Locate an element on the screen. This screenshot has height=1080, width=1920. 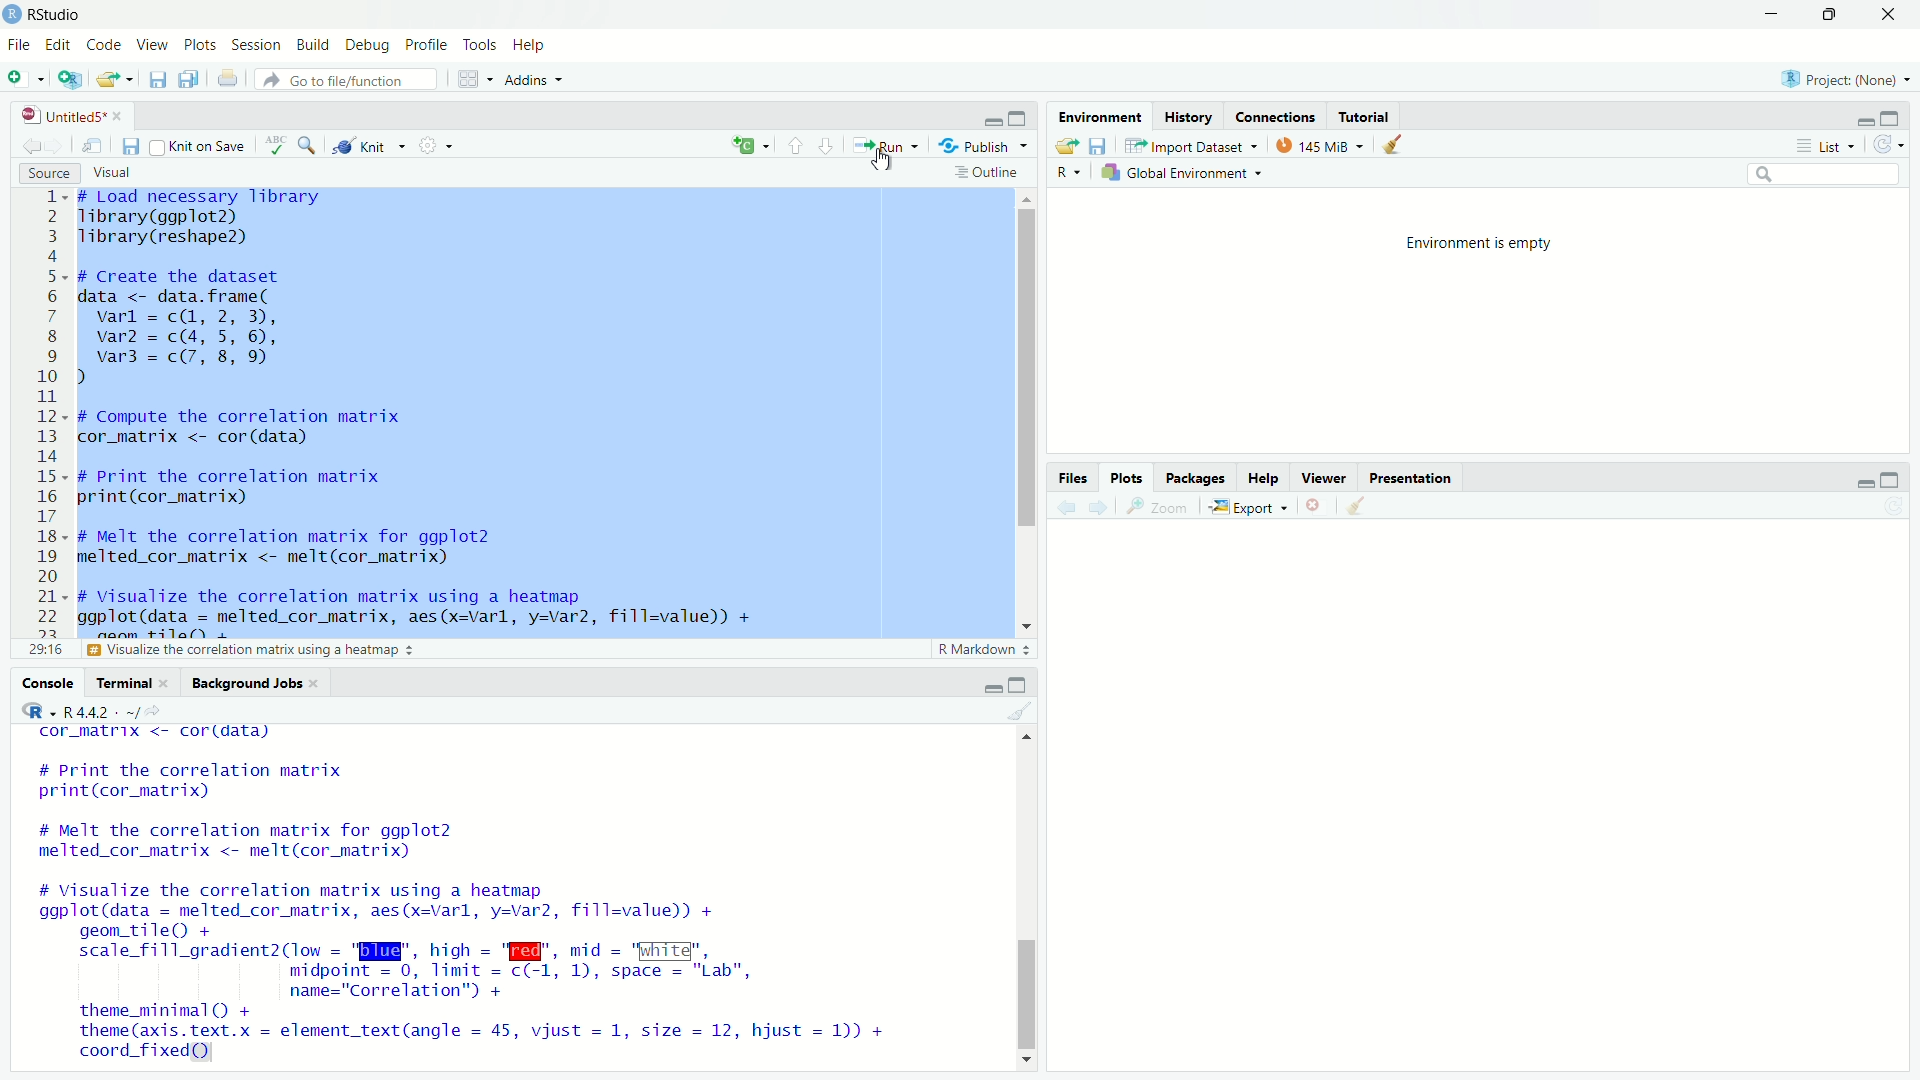
new file is located at coordinates (20, 79).